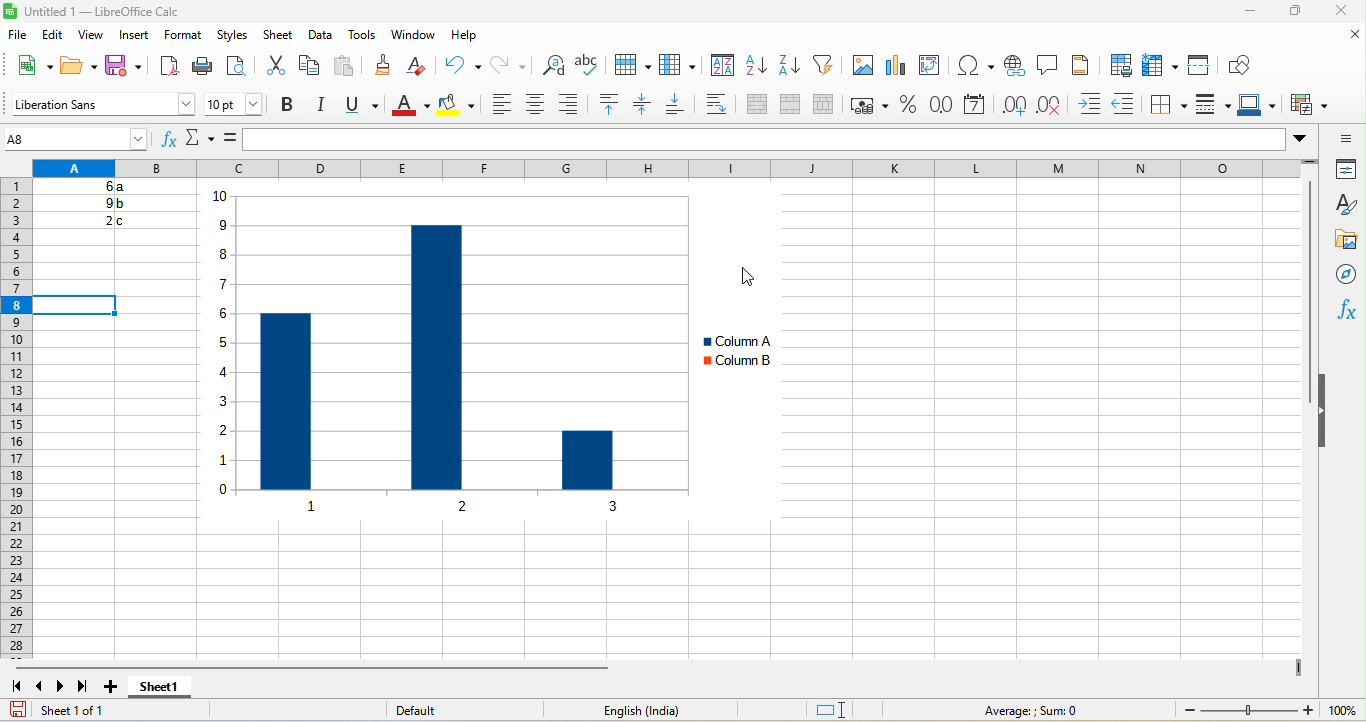 The width and height of the screenshot is (1366, 722). Describe the element at coordinates (1343, 277) in the screenshot. I see `navigator` at that location.